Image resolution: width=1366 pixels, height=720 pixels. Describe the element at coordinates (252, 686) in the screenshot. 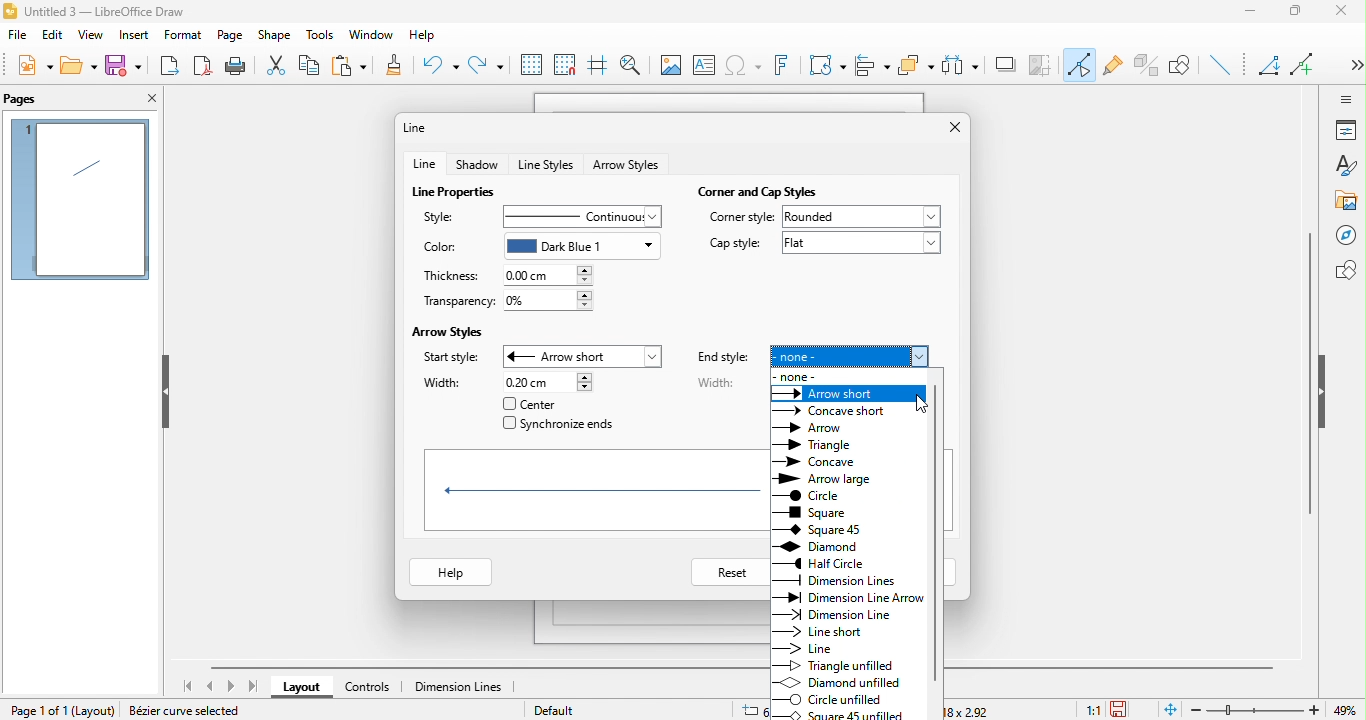

I see `last page` at that location.